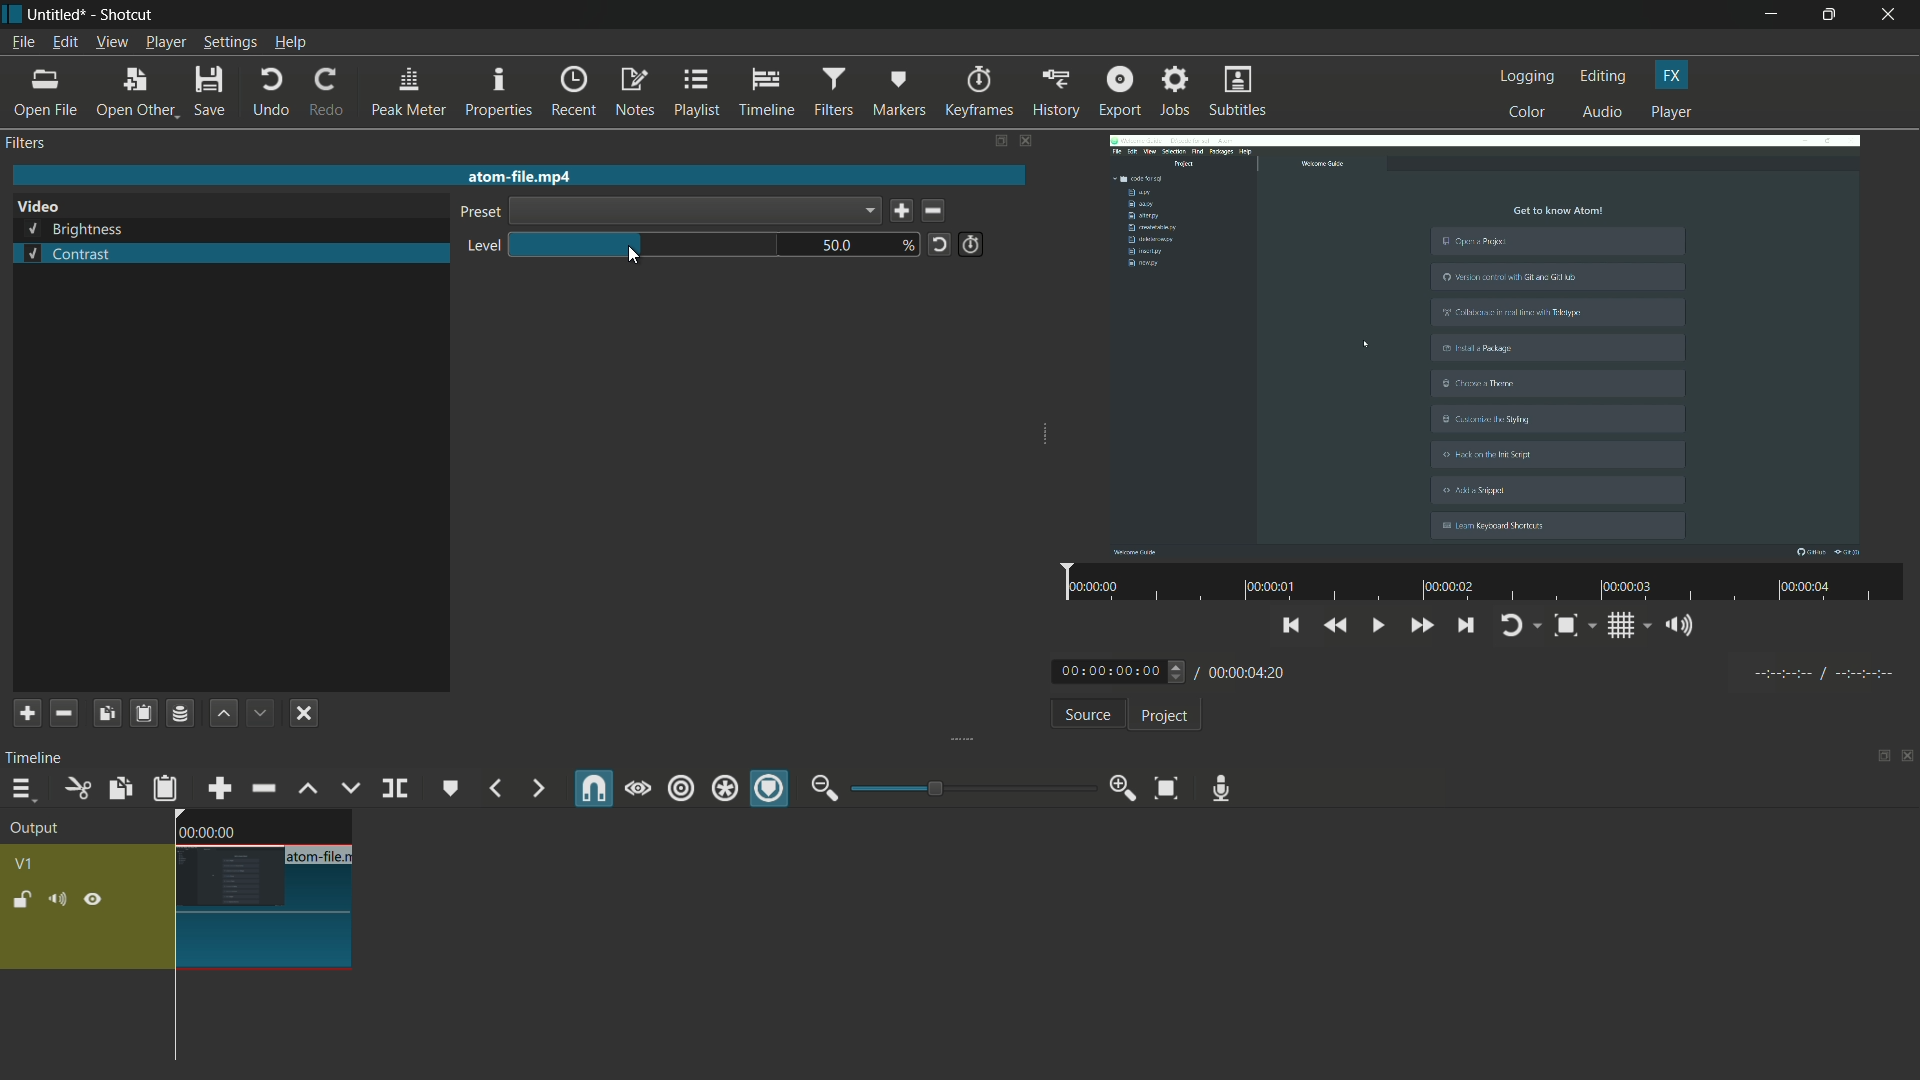  Describe the element at coordinates (1672, 75) in the screenshot. I see `fx` at that location.